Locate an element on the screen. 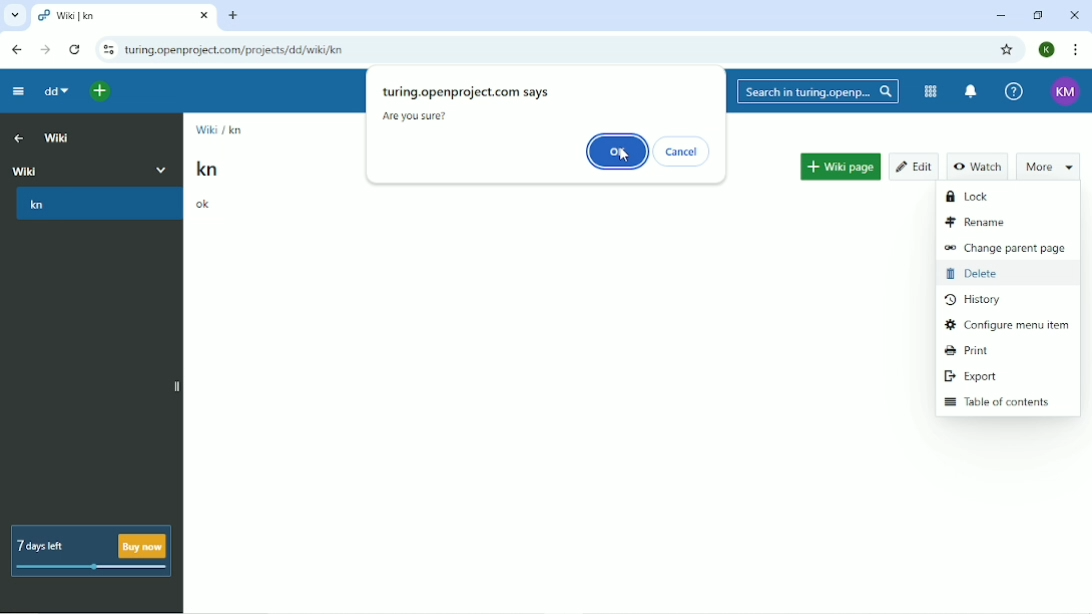 The width and height of the screenshot is (1092, 614). Delete is located at coordinates (980, 277).